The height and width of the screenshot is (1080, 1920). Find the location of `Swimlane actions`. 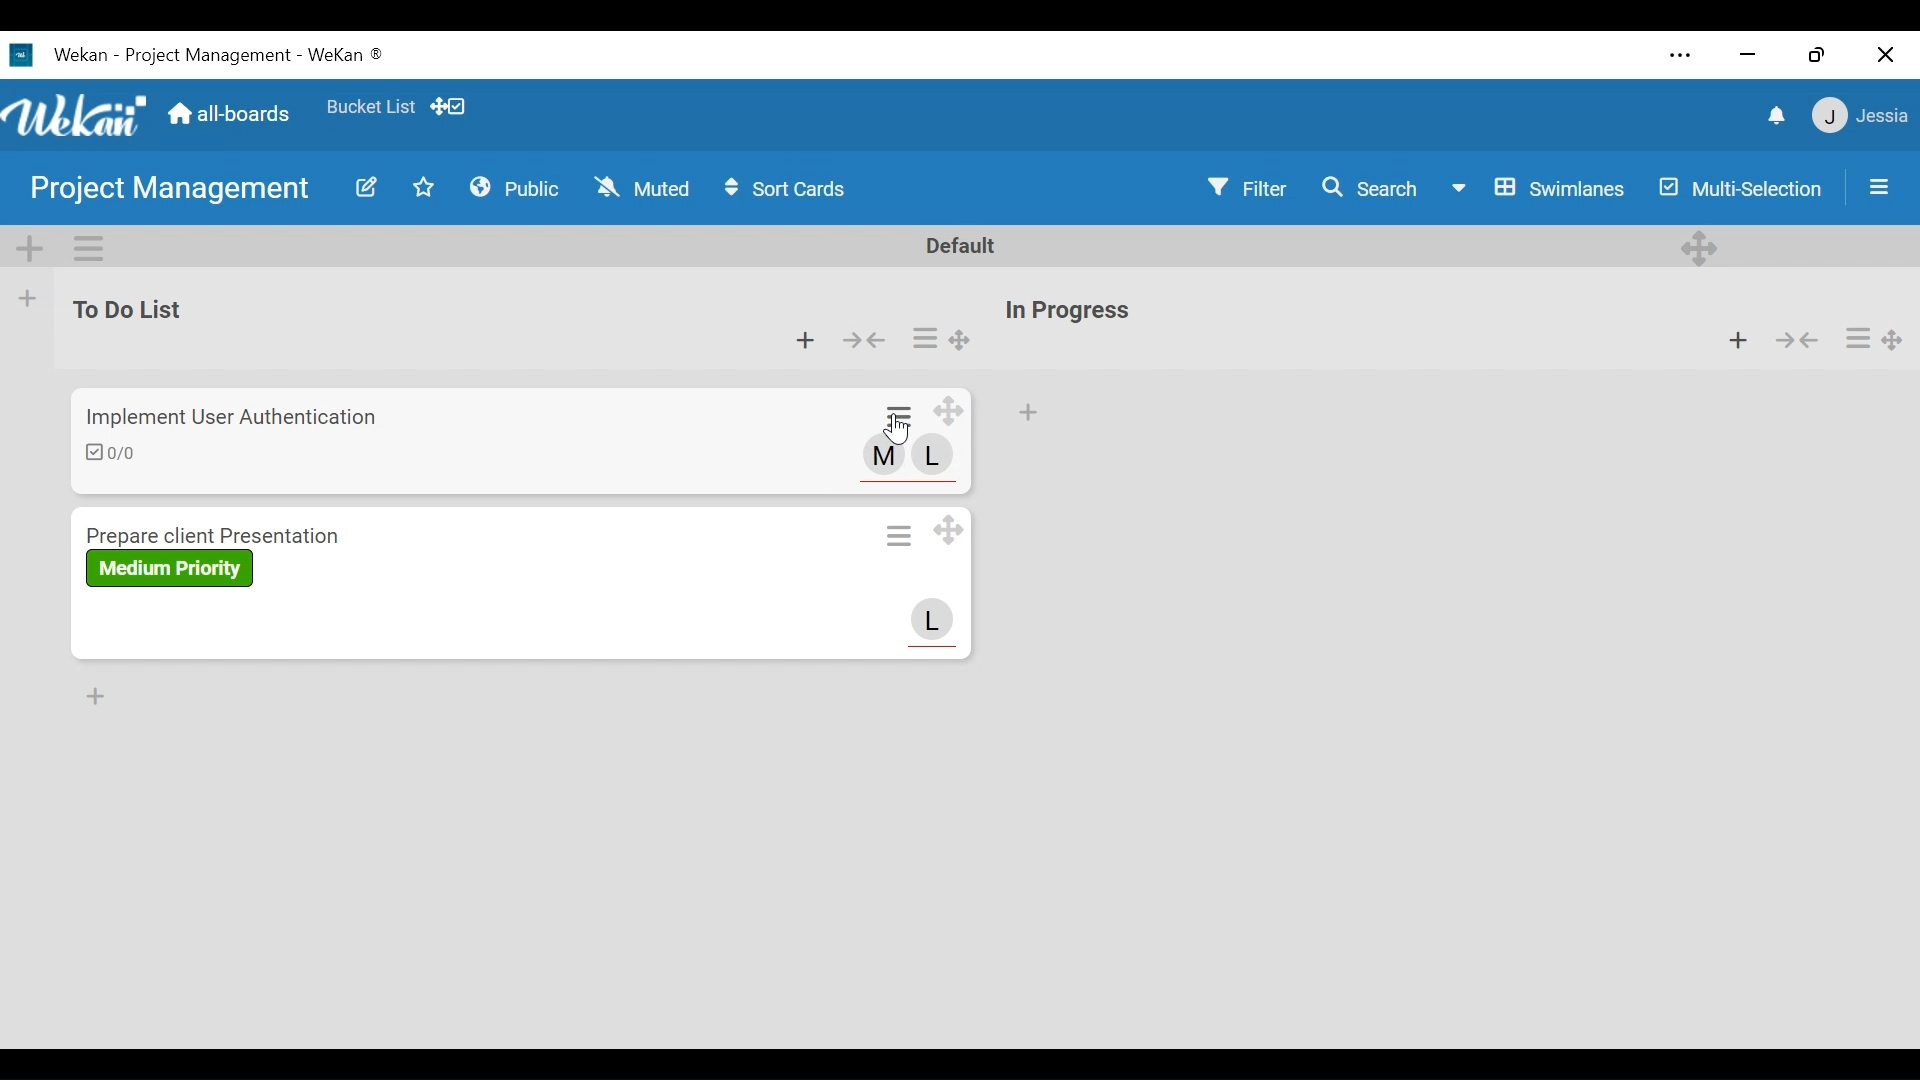

Swimlane actions is located at coordinates (91, 245).